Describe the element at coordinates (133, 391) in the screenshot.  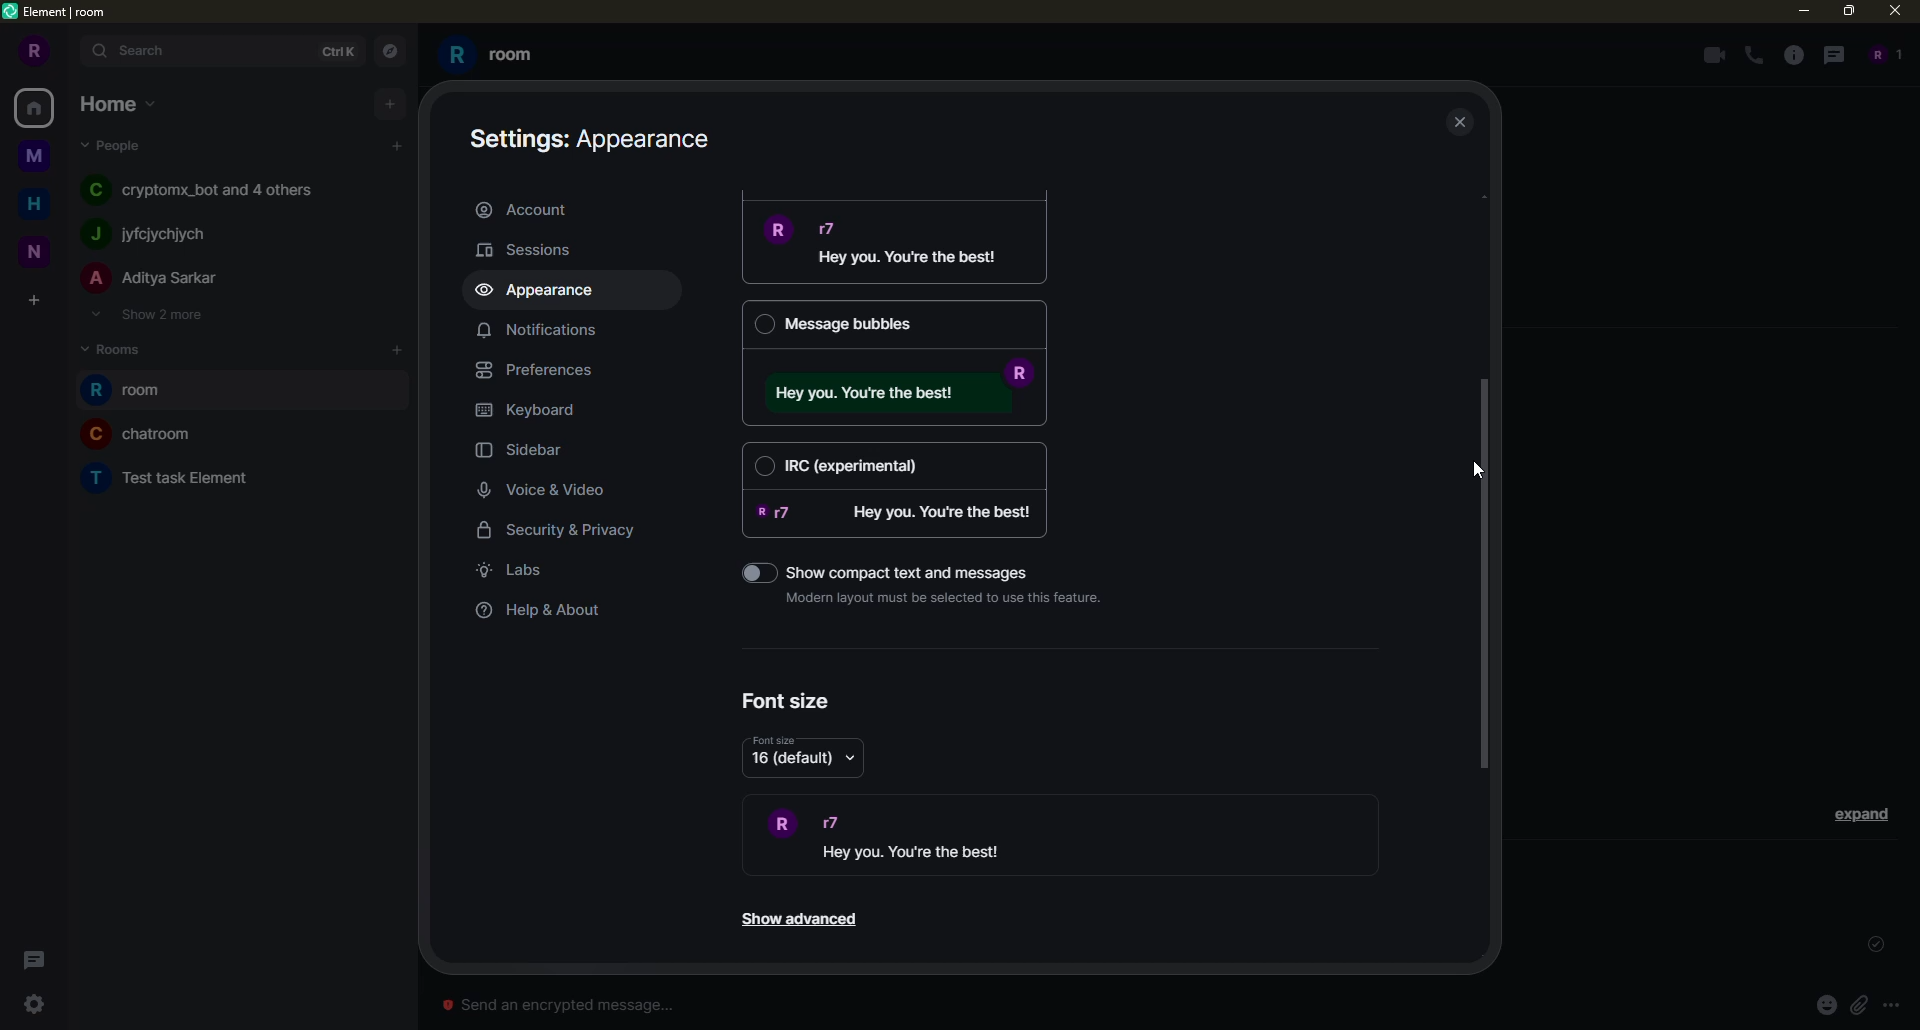
I see `room` at that location.